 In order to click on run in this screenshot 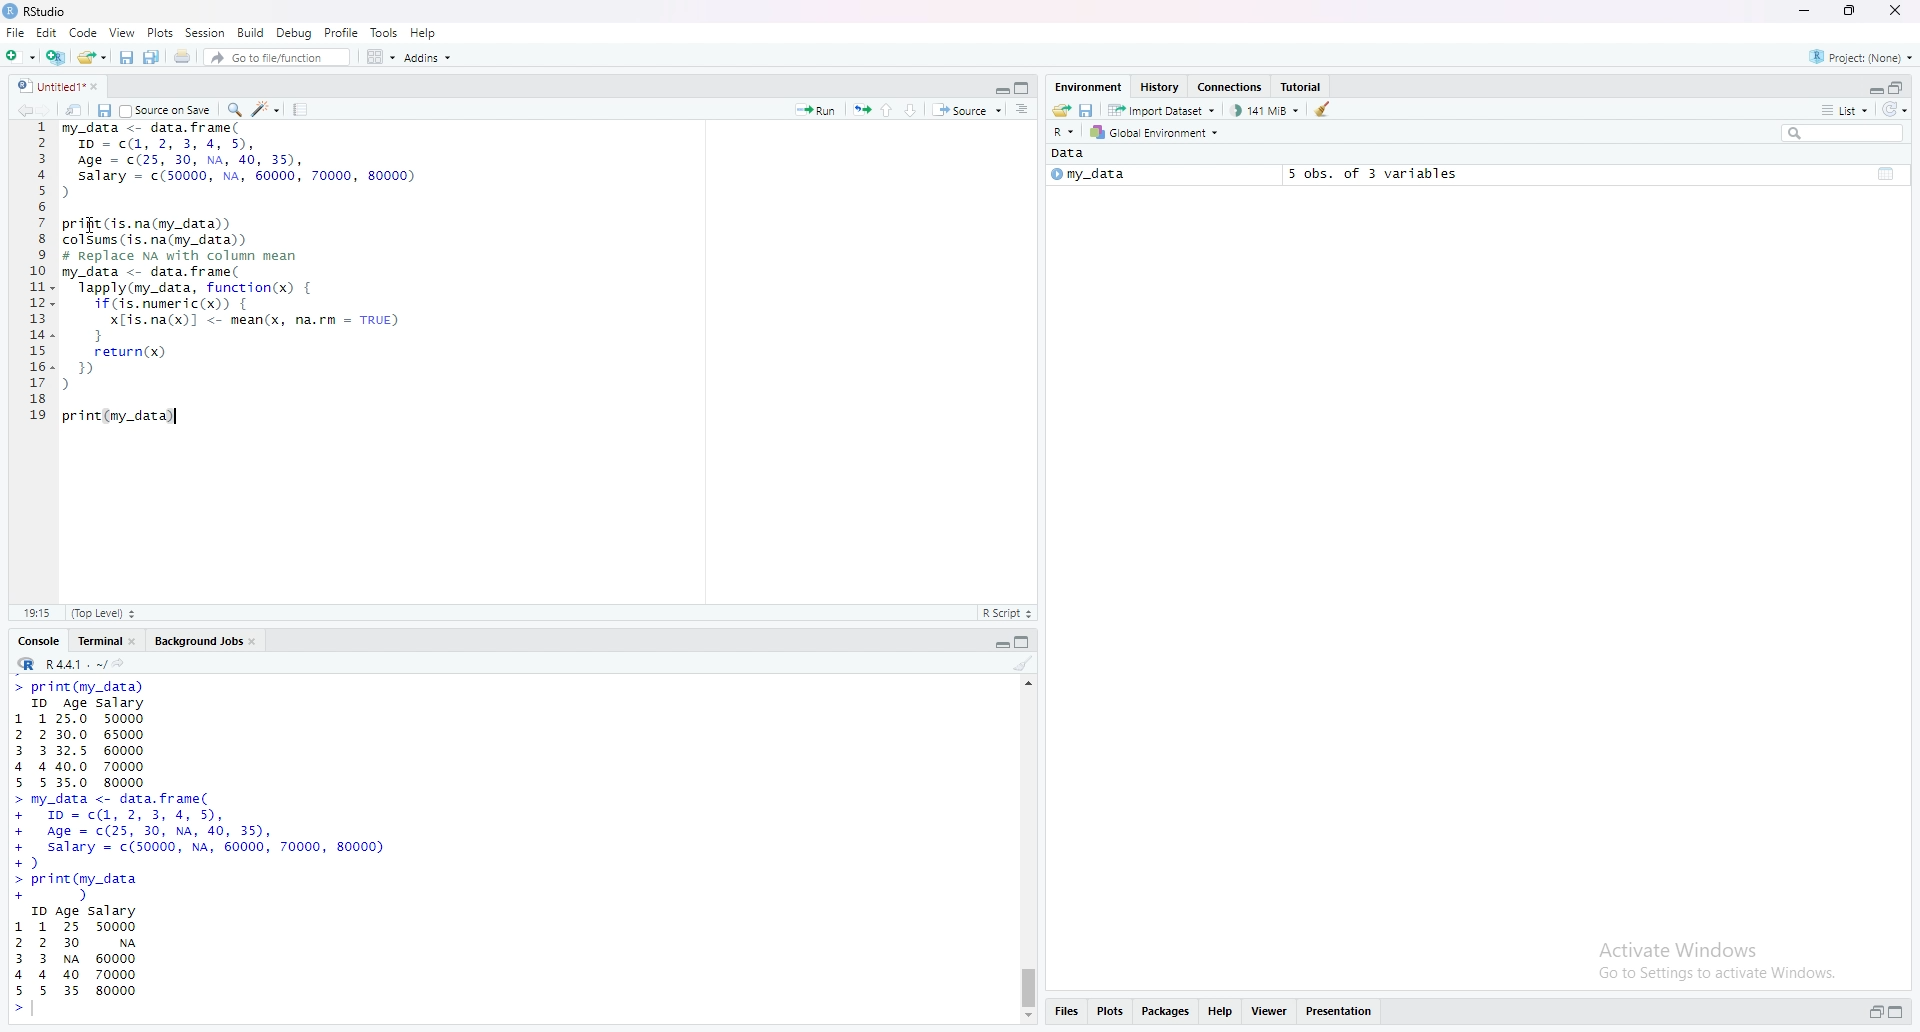, I will do `click(815, 111)`.